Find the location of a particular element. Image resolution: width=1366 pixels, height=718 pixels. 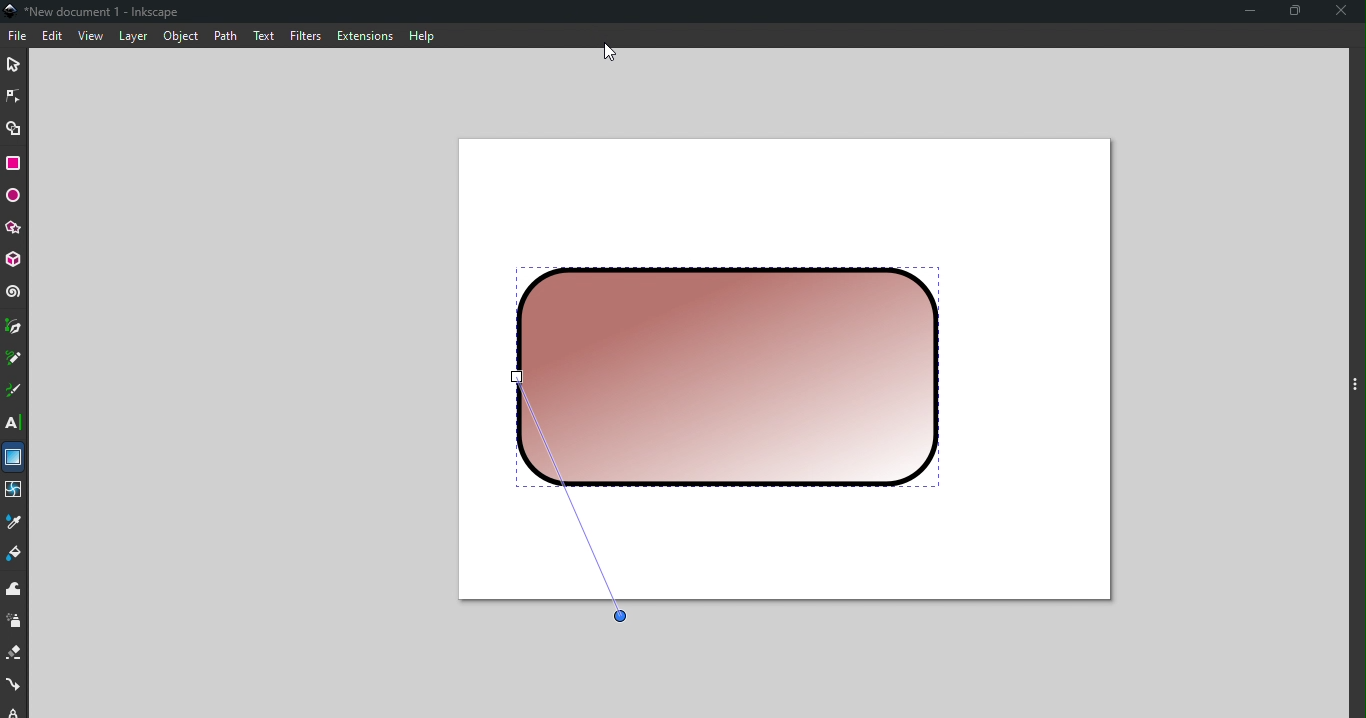

Text tool is located at coordinates (15, 423).